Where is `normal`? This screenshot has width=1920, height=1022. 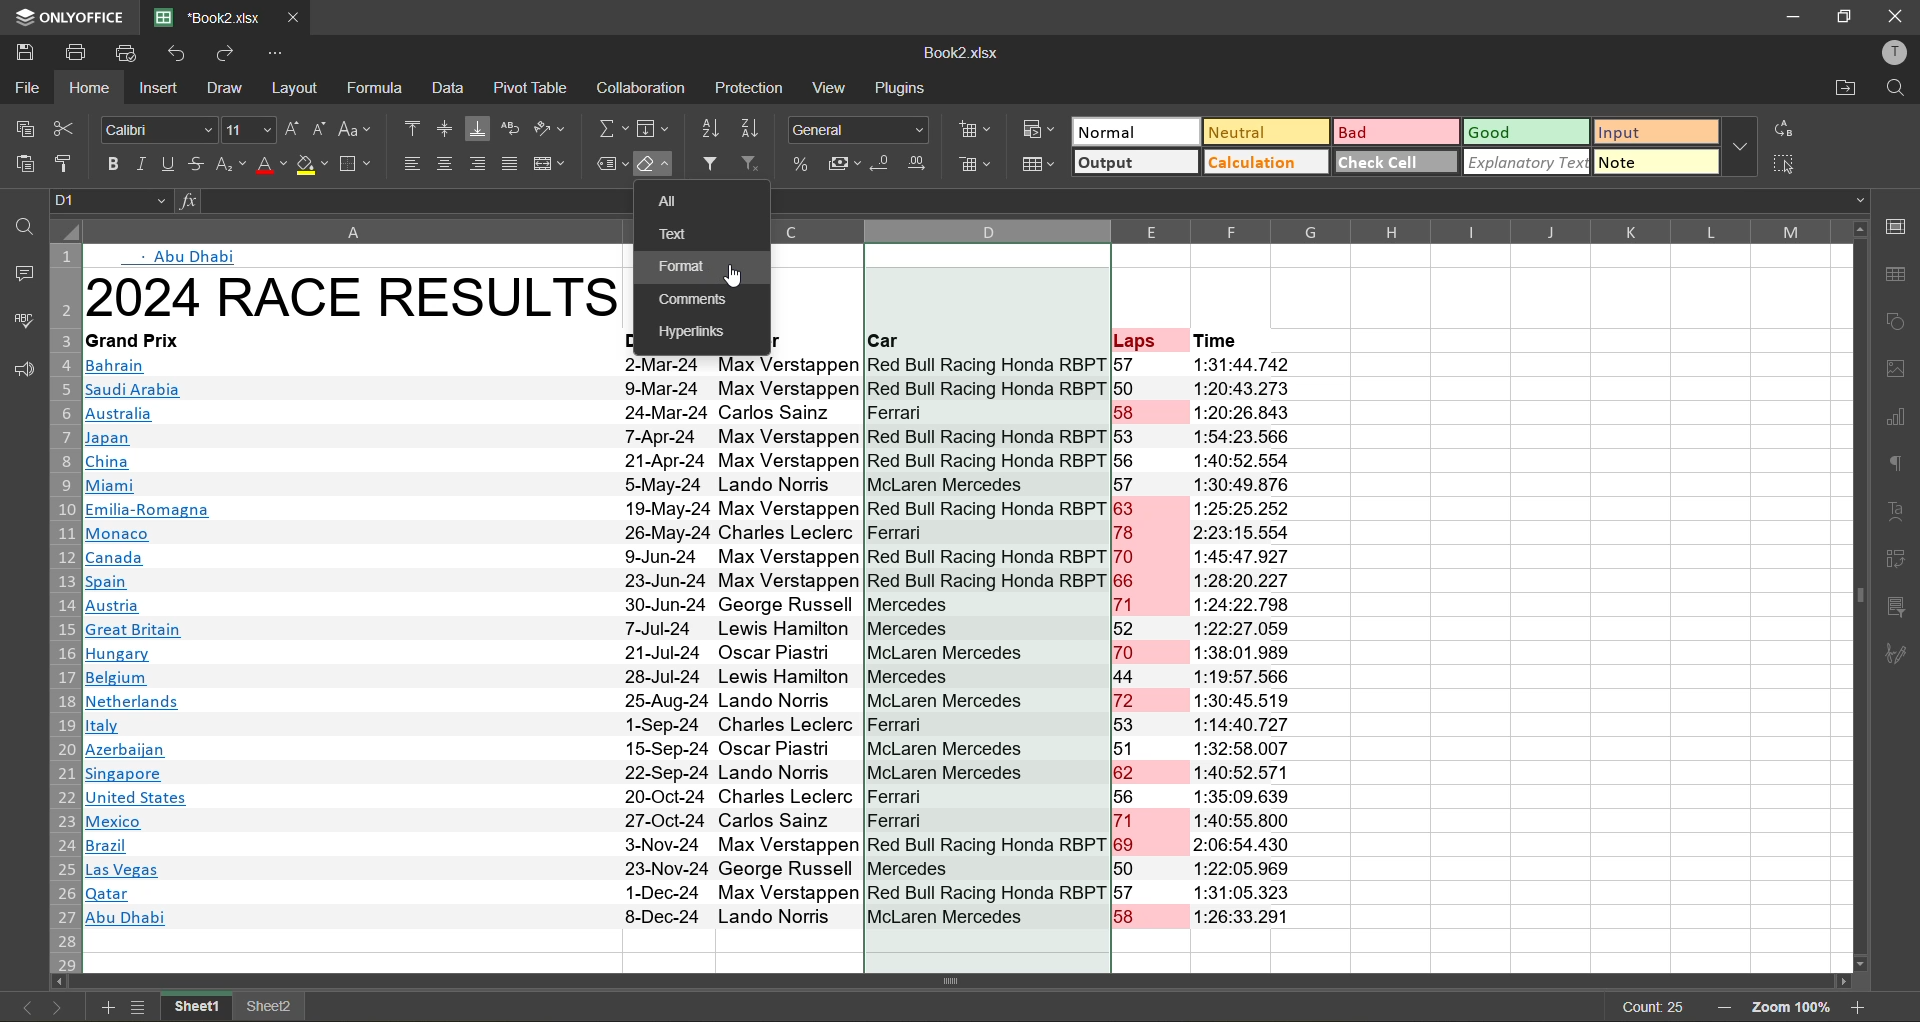
normal is located at coordinates (1138, 131).